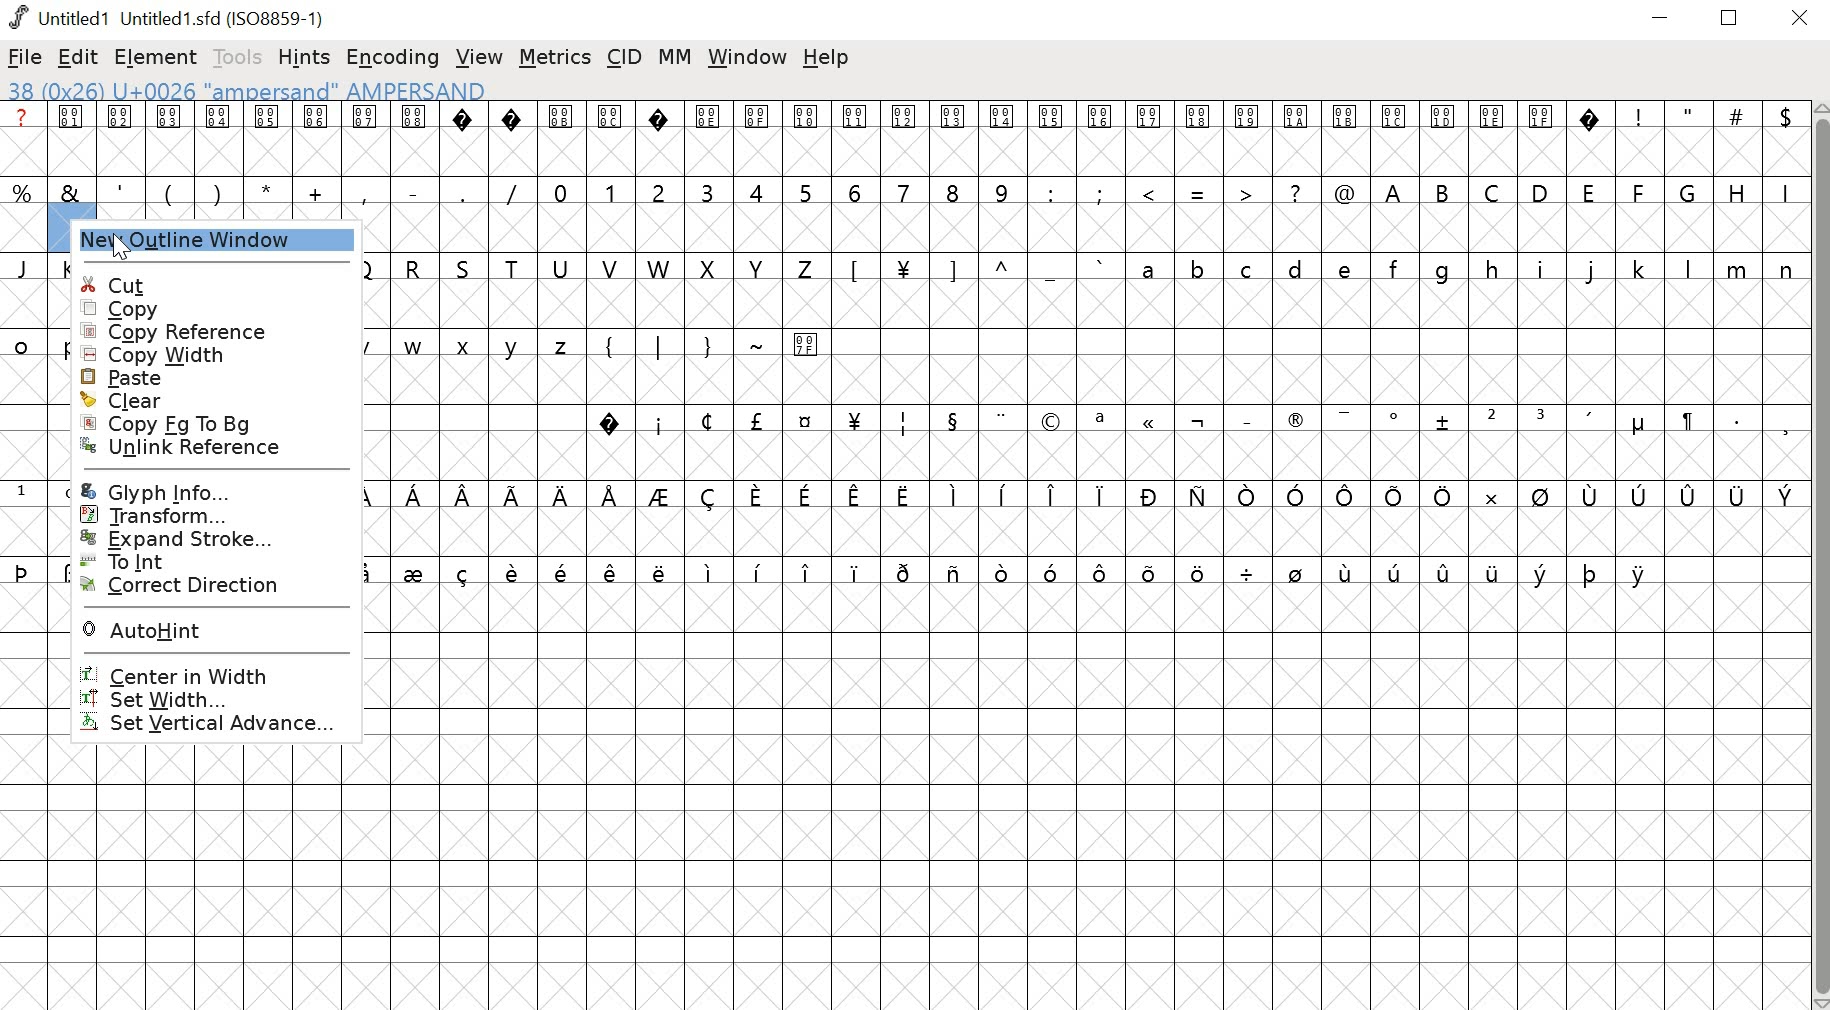  Describe the element at coordinates (414, 348) in the screenshot. I see `w` at that location.